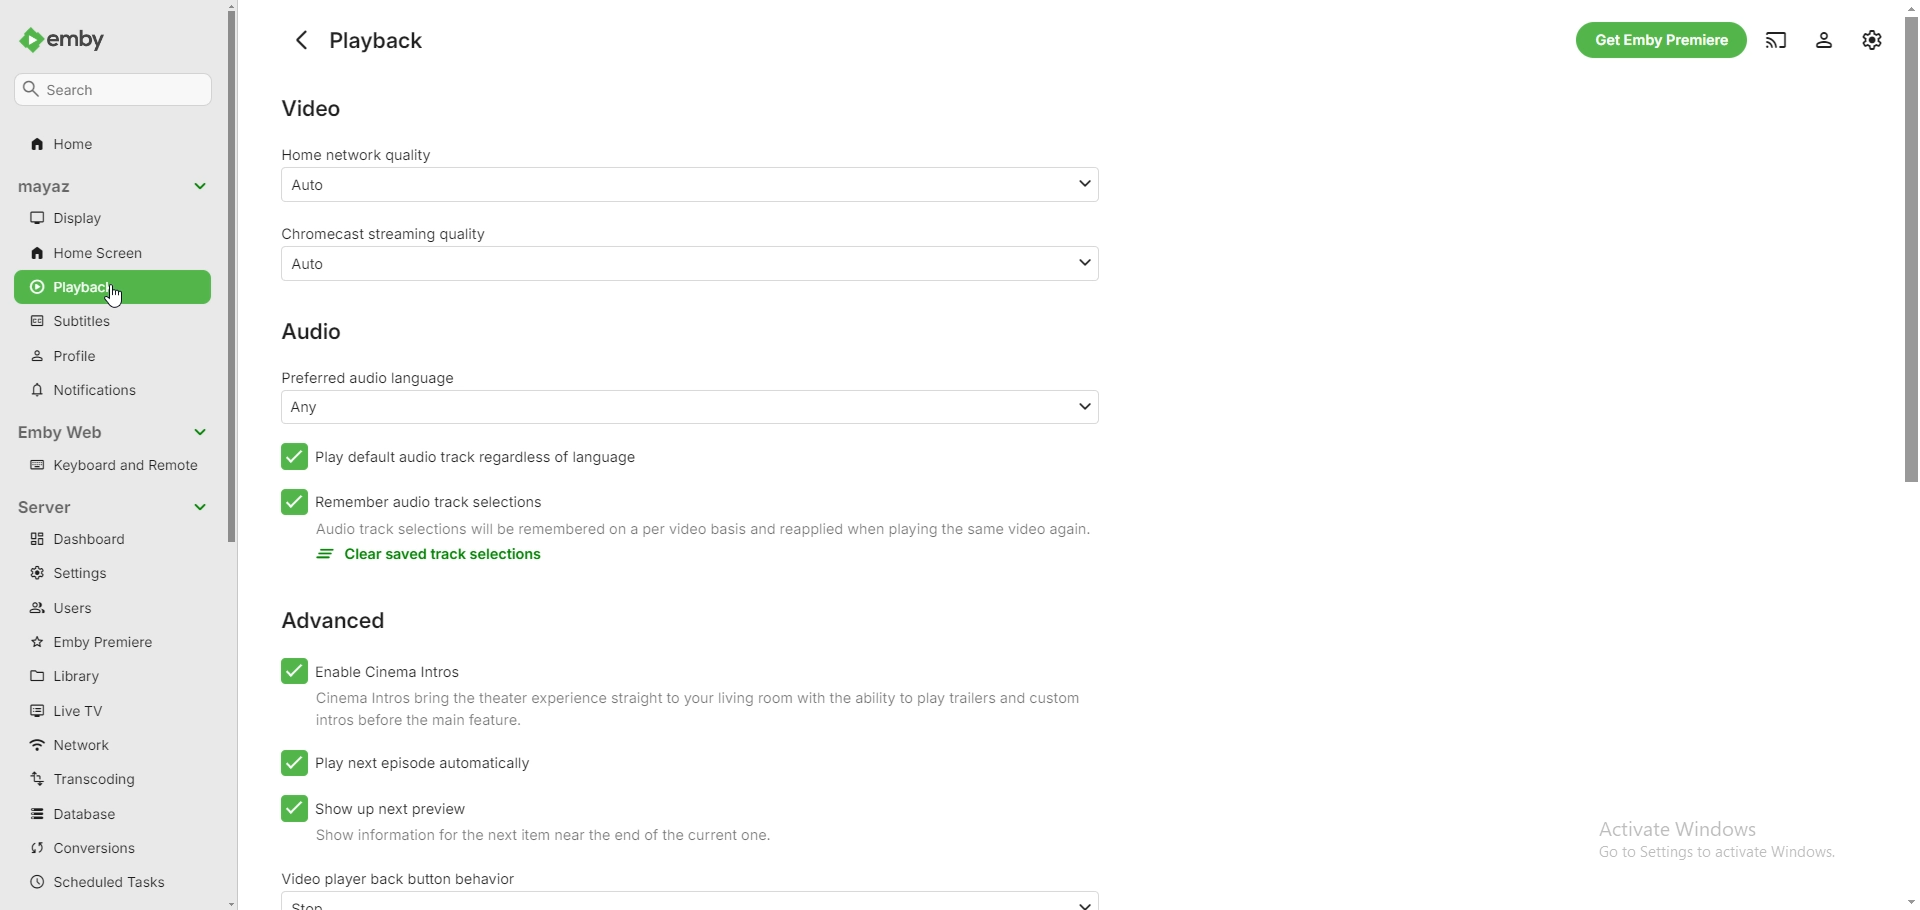 The height and width of the screenshot is (910, 1920). What do you see at coordinates (106, 882) in the screenshot?
I see `scheduled tasks` at bounding box center [106, 882].